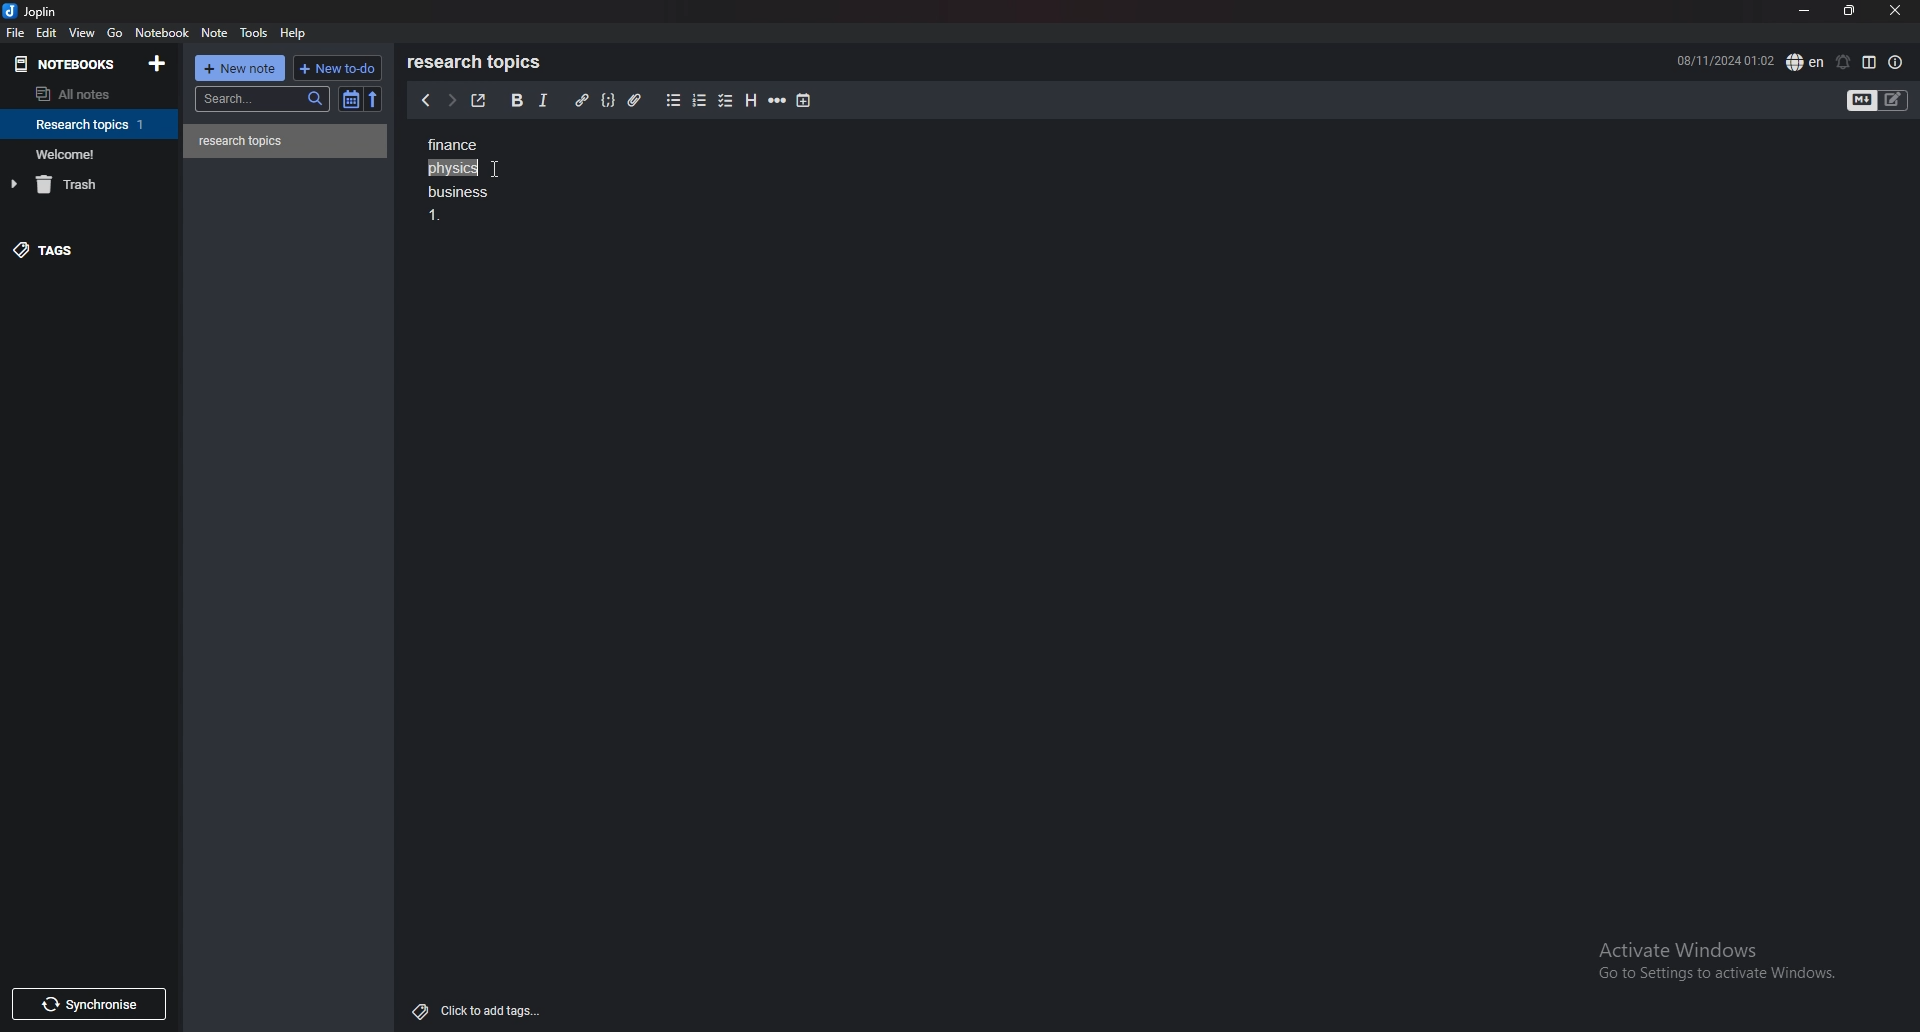 The width and height of the screenshot is (1920, 1032). What do you see at coordinates (351, 100) in the screenshot?
I see `toggle sort order` at bounding box center [351, 100].